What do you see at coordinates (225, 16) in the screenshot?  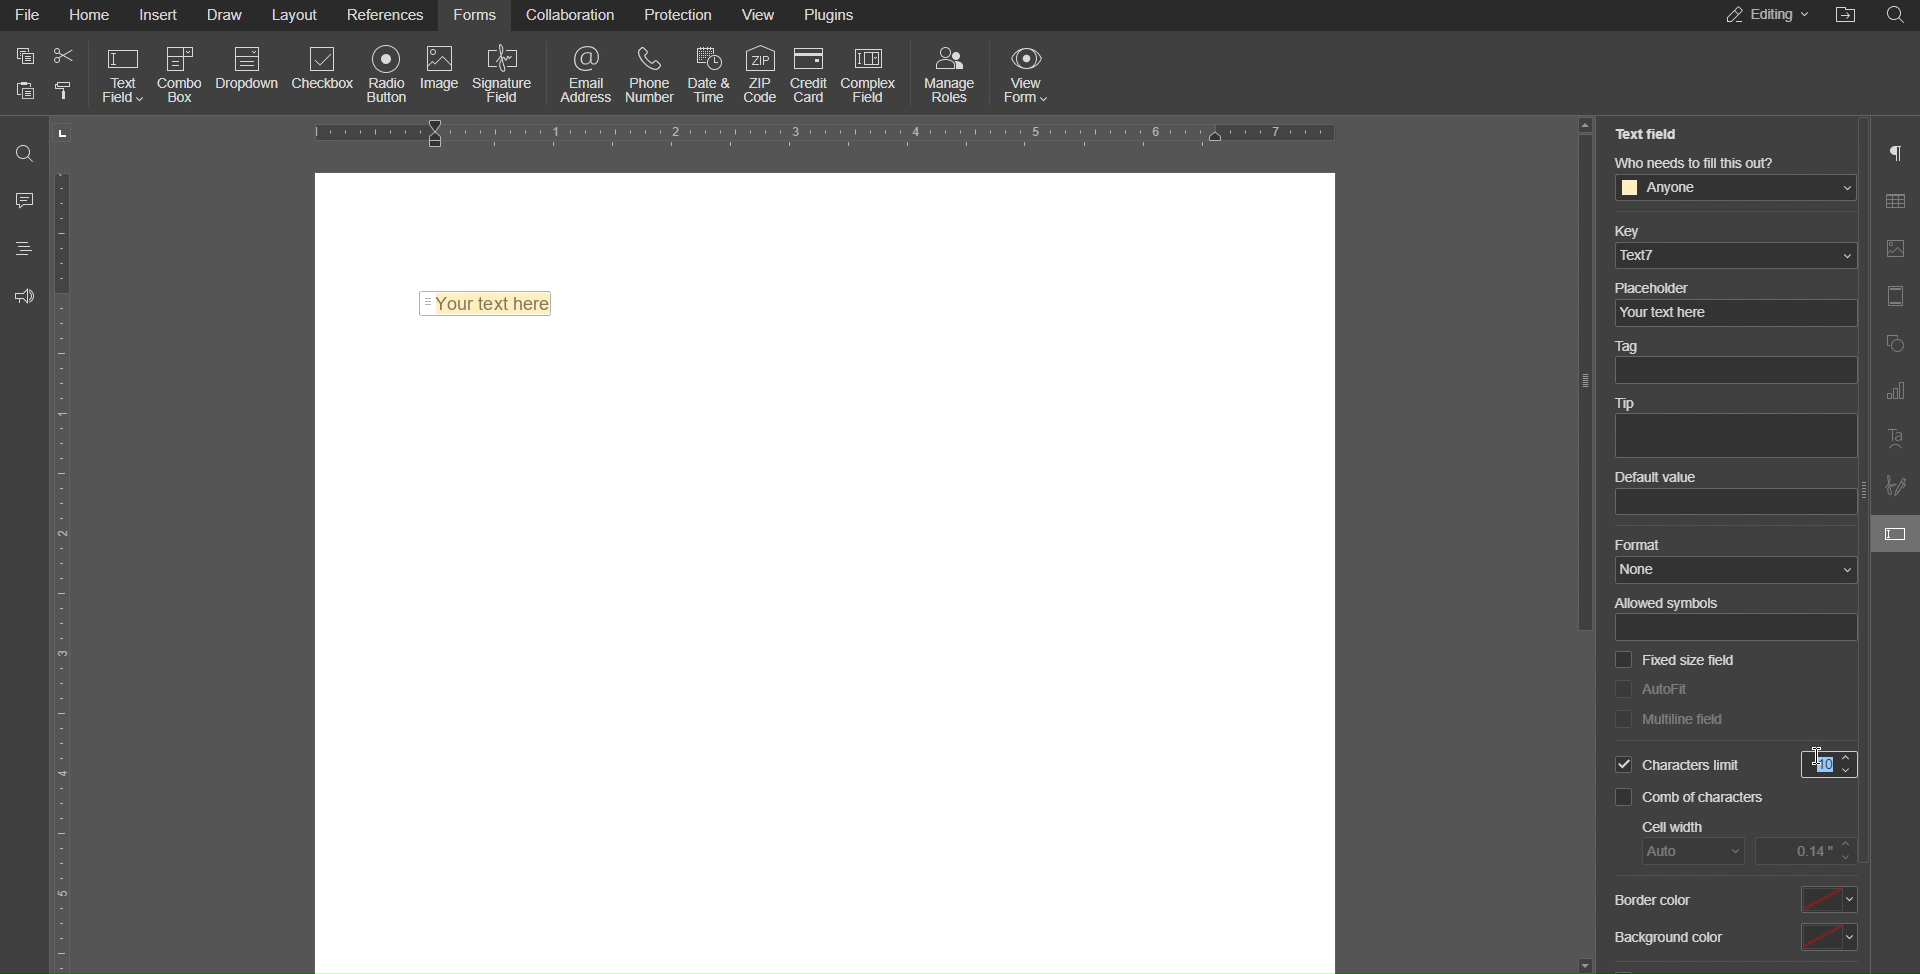 I see `Draw` at bounding box center [225, 16].